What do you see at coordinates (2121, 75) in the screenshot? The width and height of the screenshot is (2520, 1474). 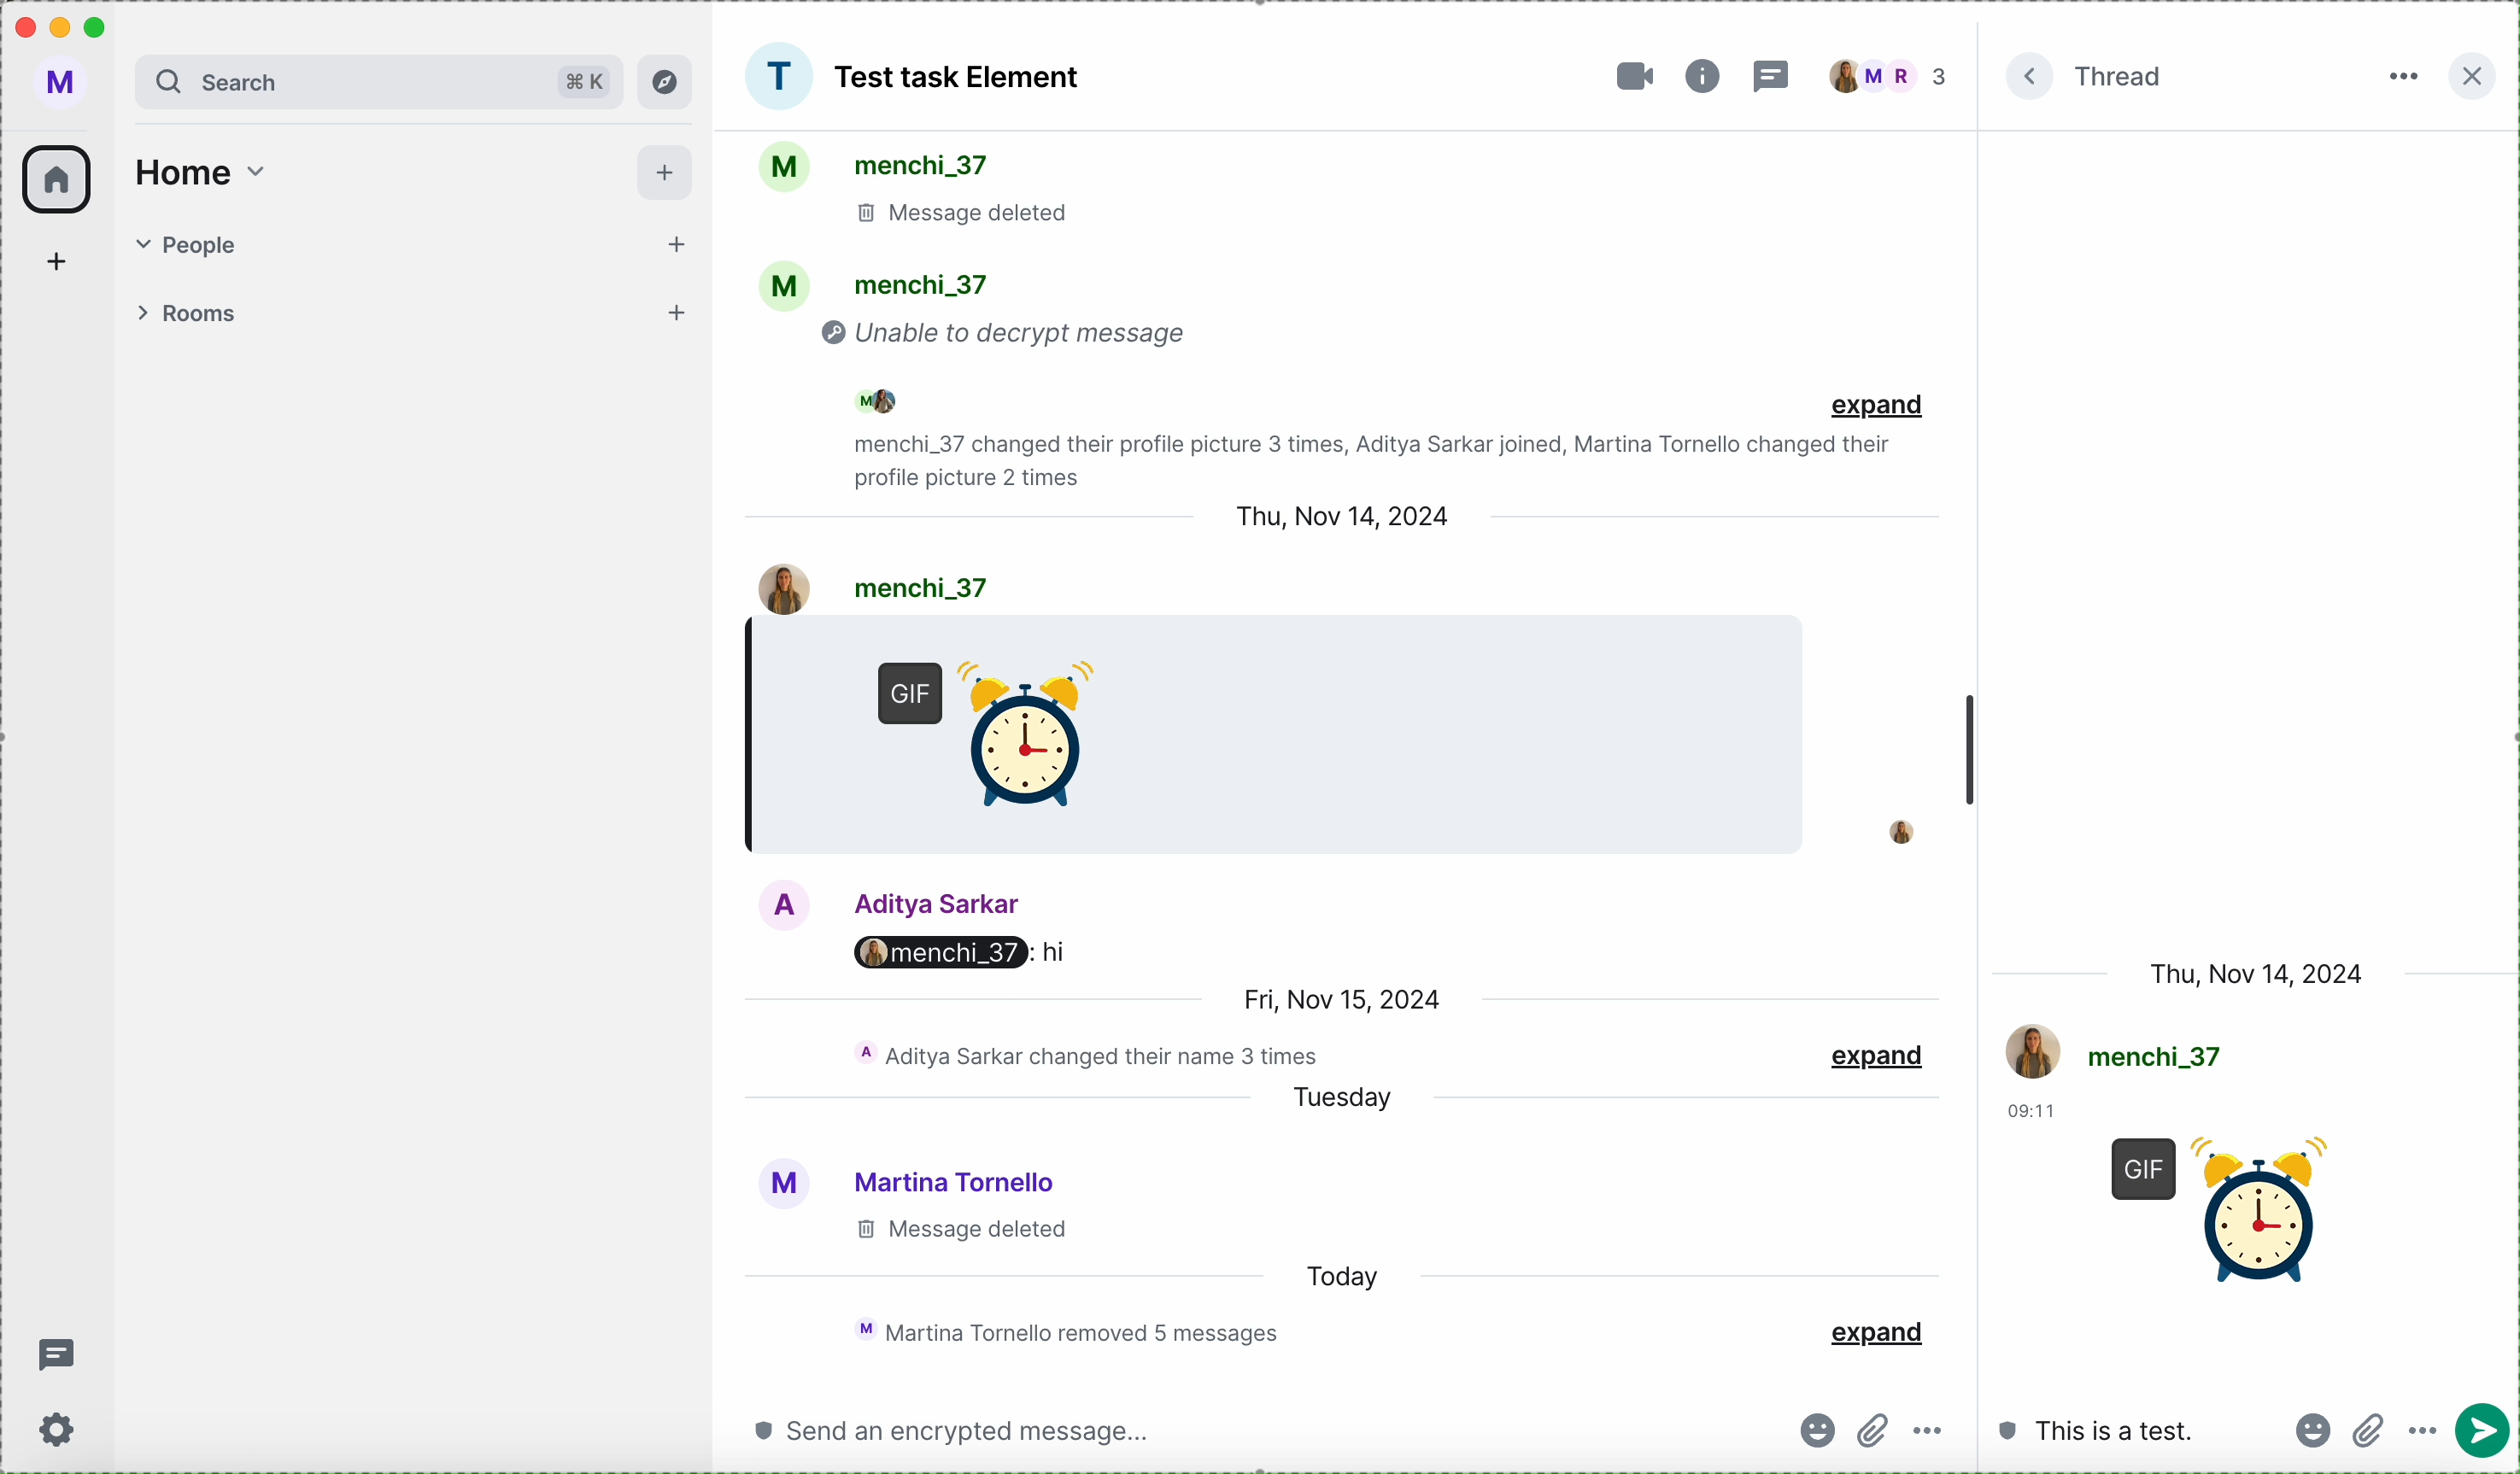 I see `thread` at bounding box center [2121, 75].